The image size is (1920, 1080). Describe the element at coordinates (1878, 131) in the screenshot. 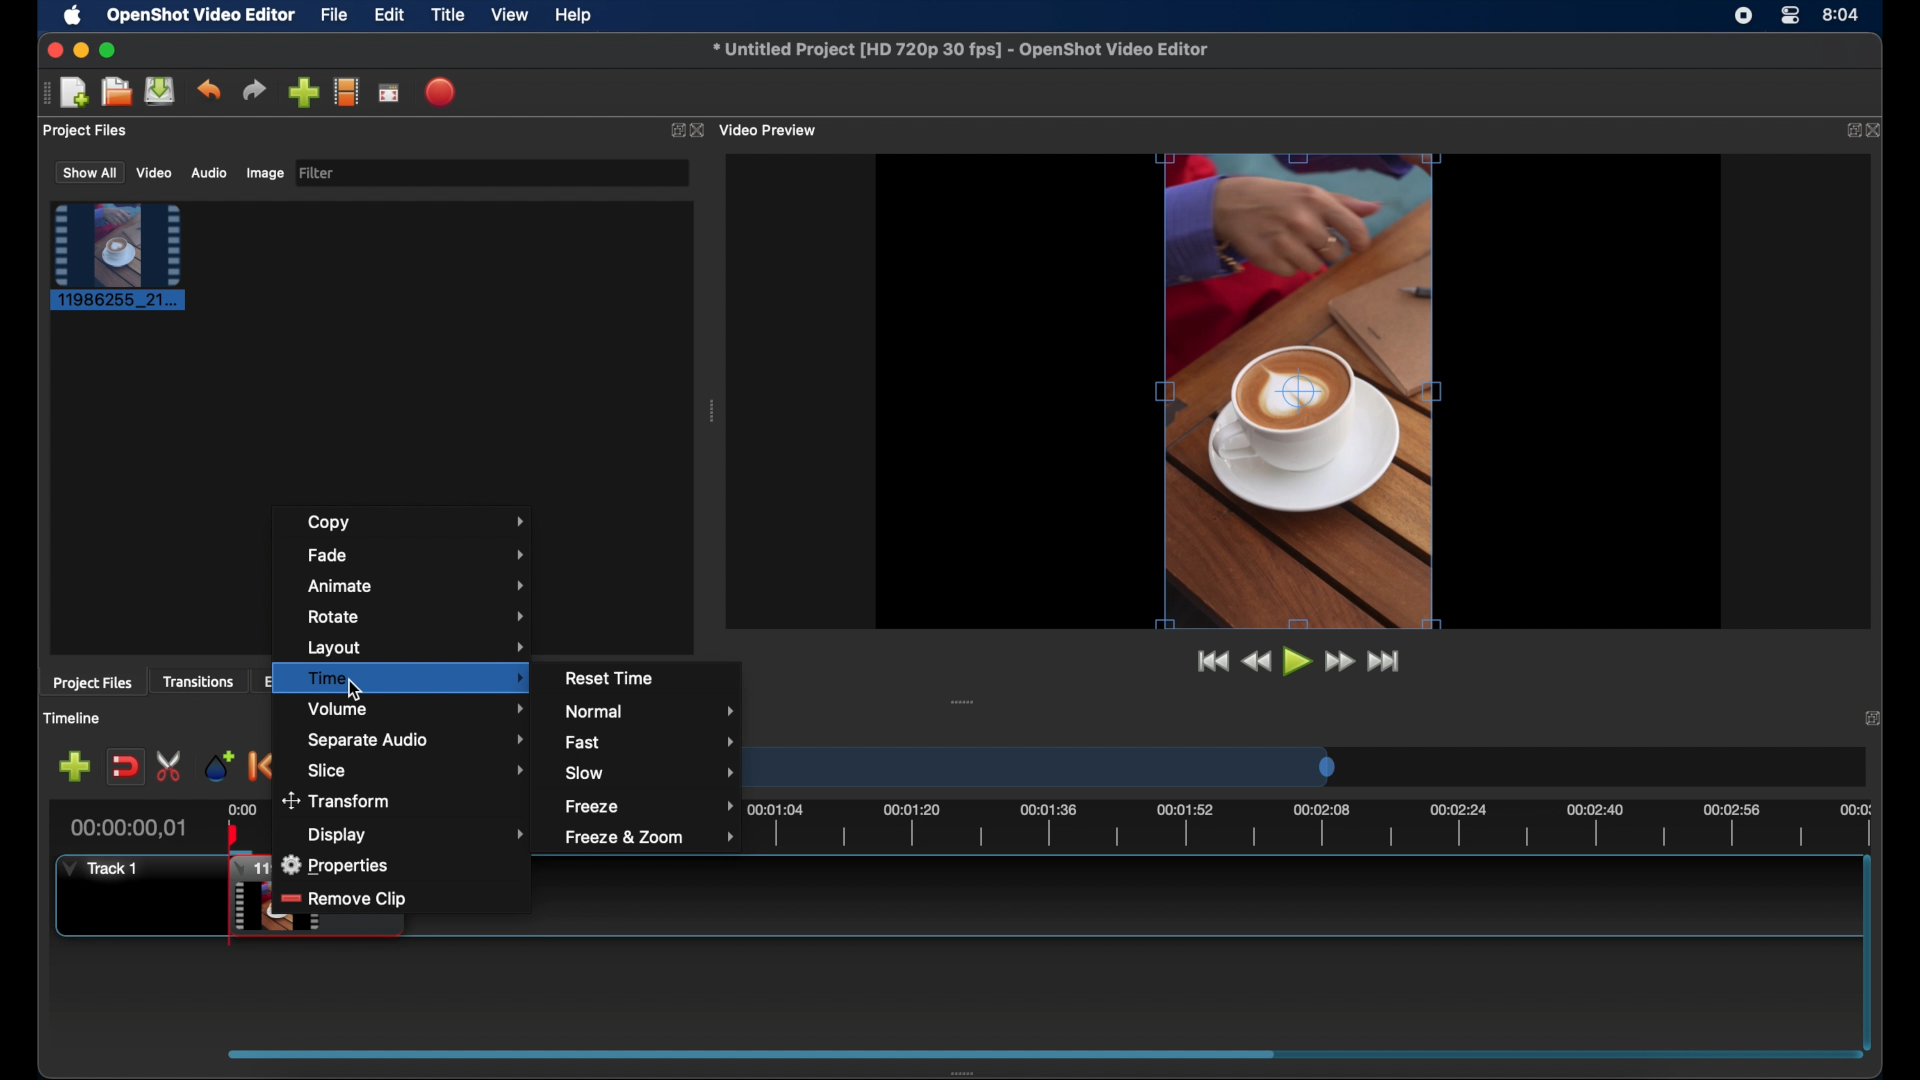

I see `close` at that location.